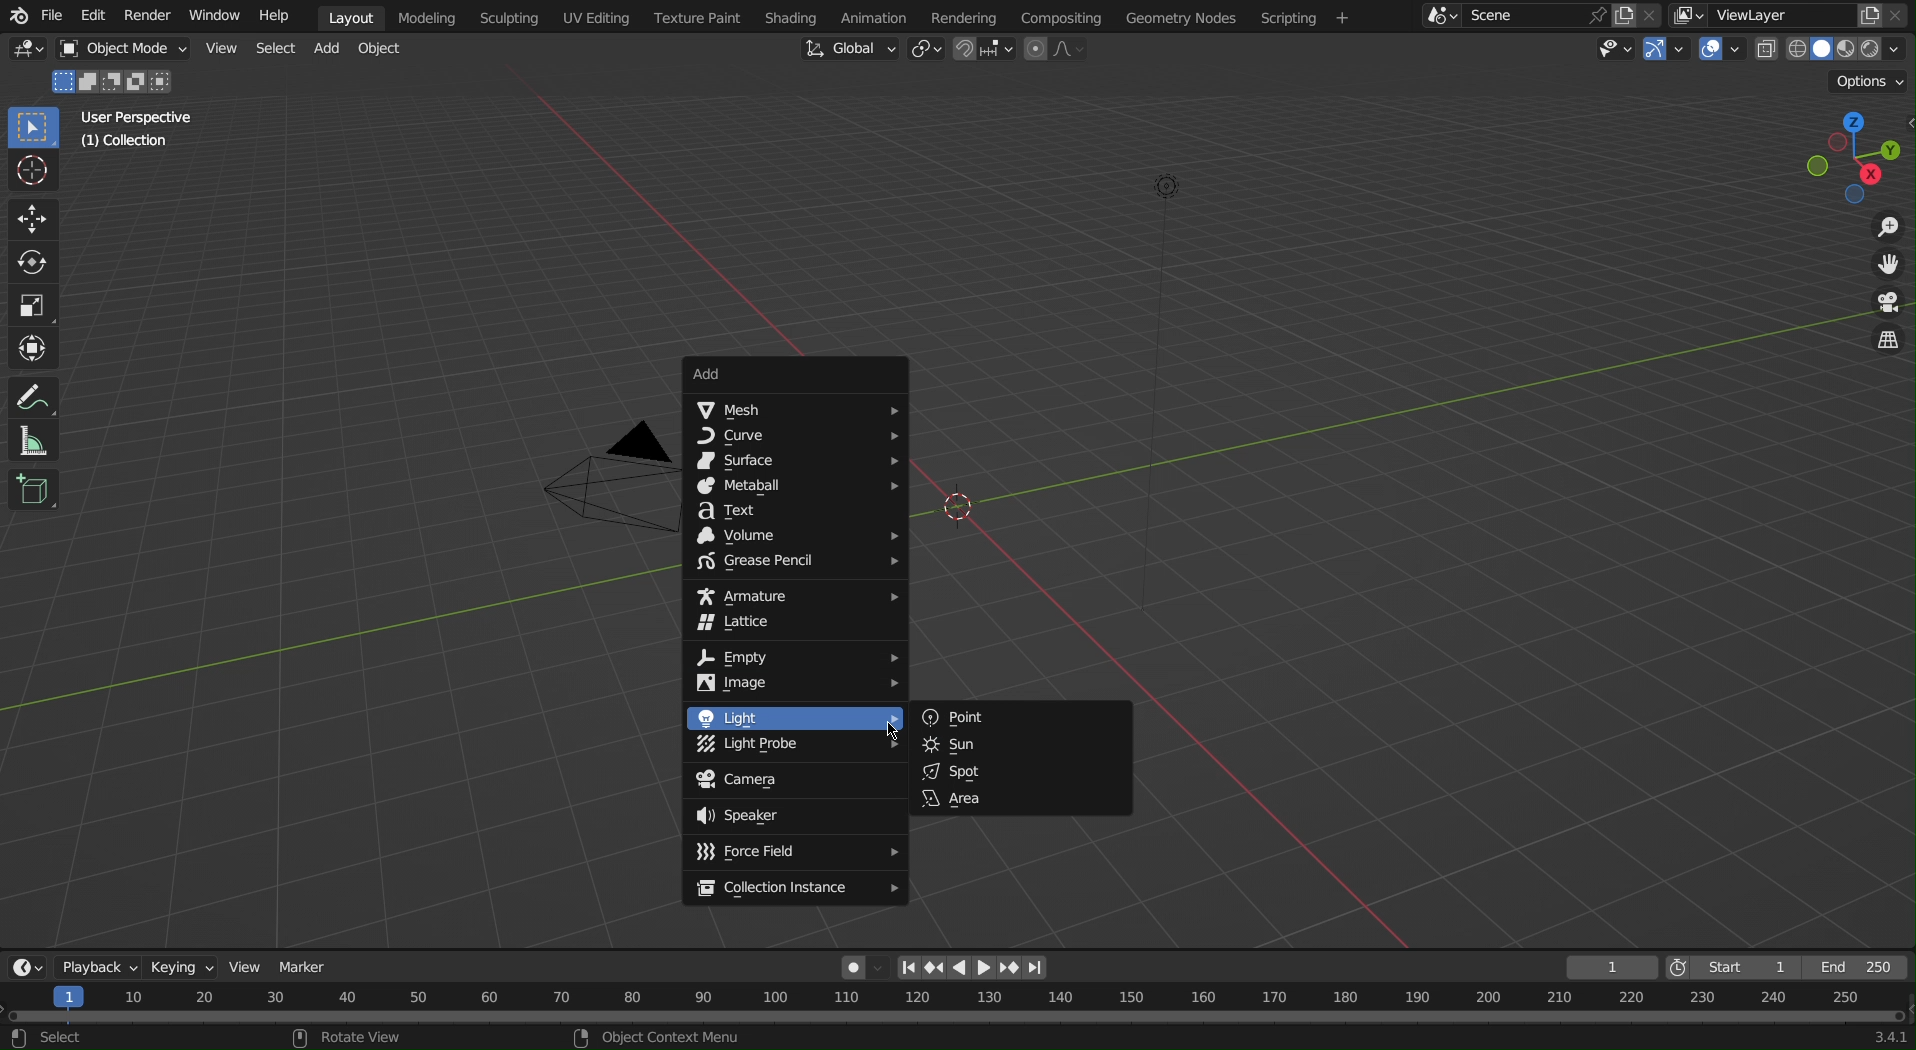 The width and height of the screenshot is (1916, 1050). I want to click on UV Editing, so click(598, 17).